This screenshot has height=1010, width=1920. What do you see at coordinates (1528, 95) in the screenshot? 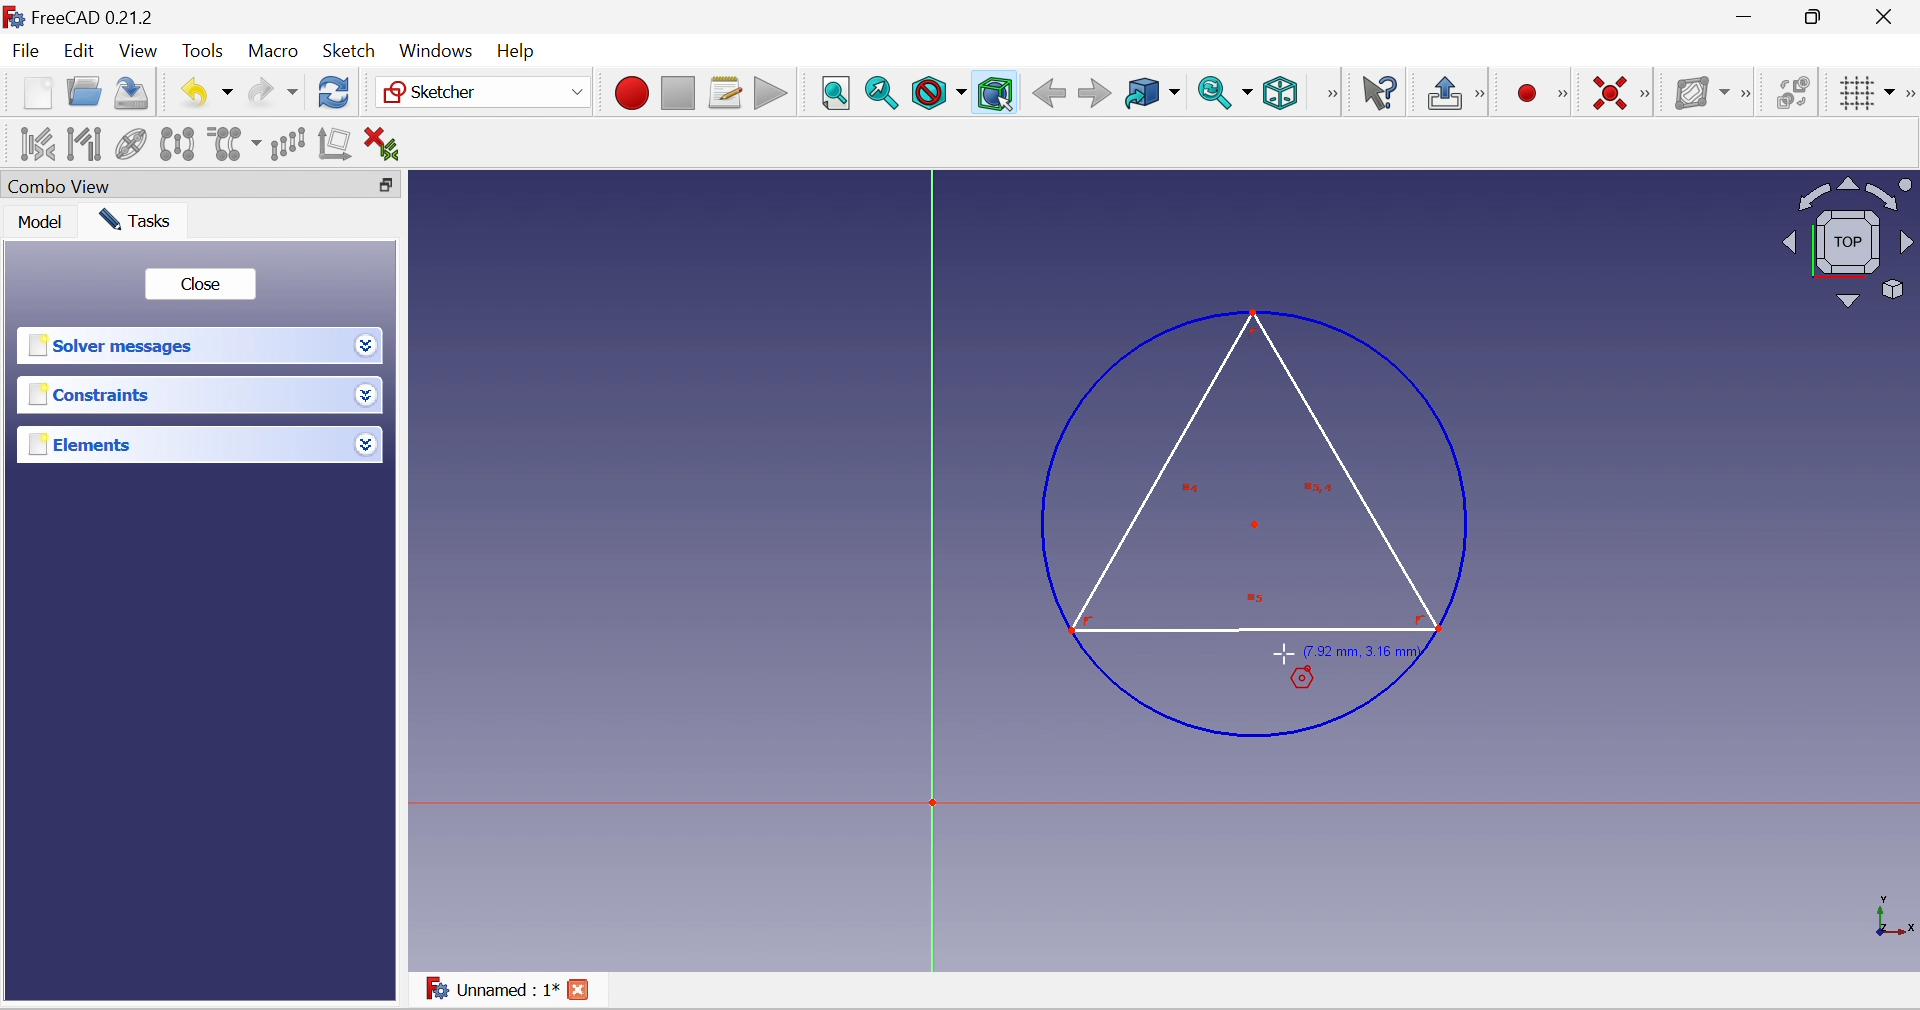
I see `Micro recording` at bounding box center [1528, 95].